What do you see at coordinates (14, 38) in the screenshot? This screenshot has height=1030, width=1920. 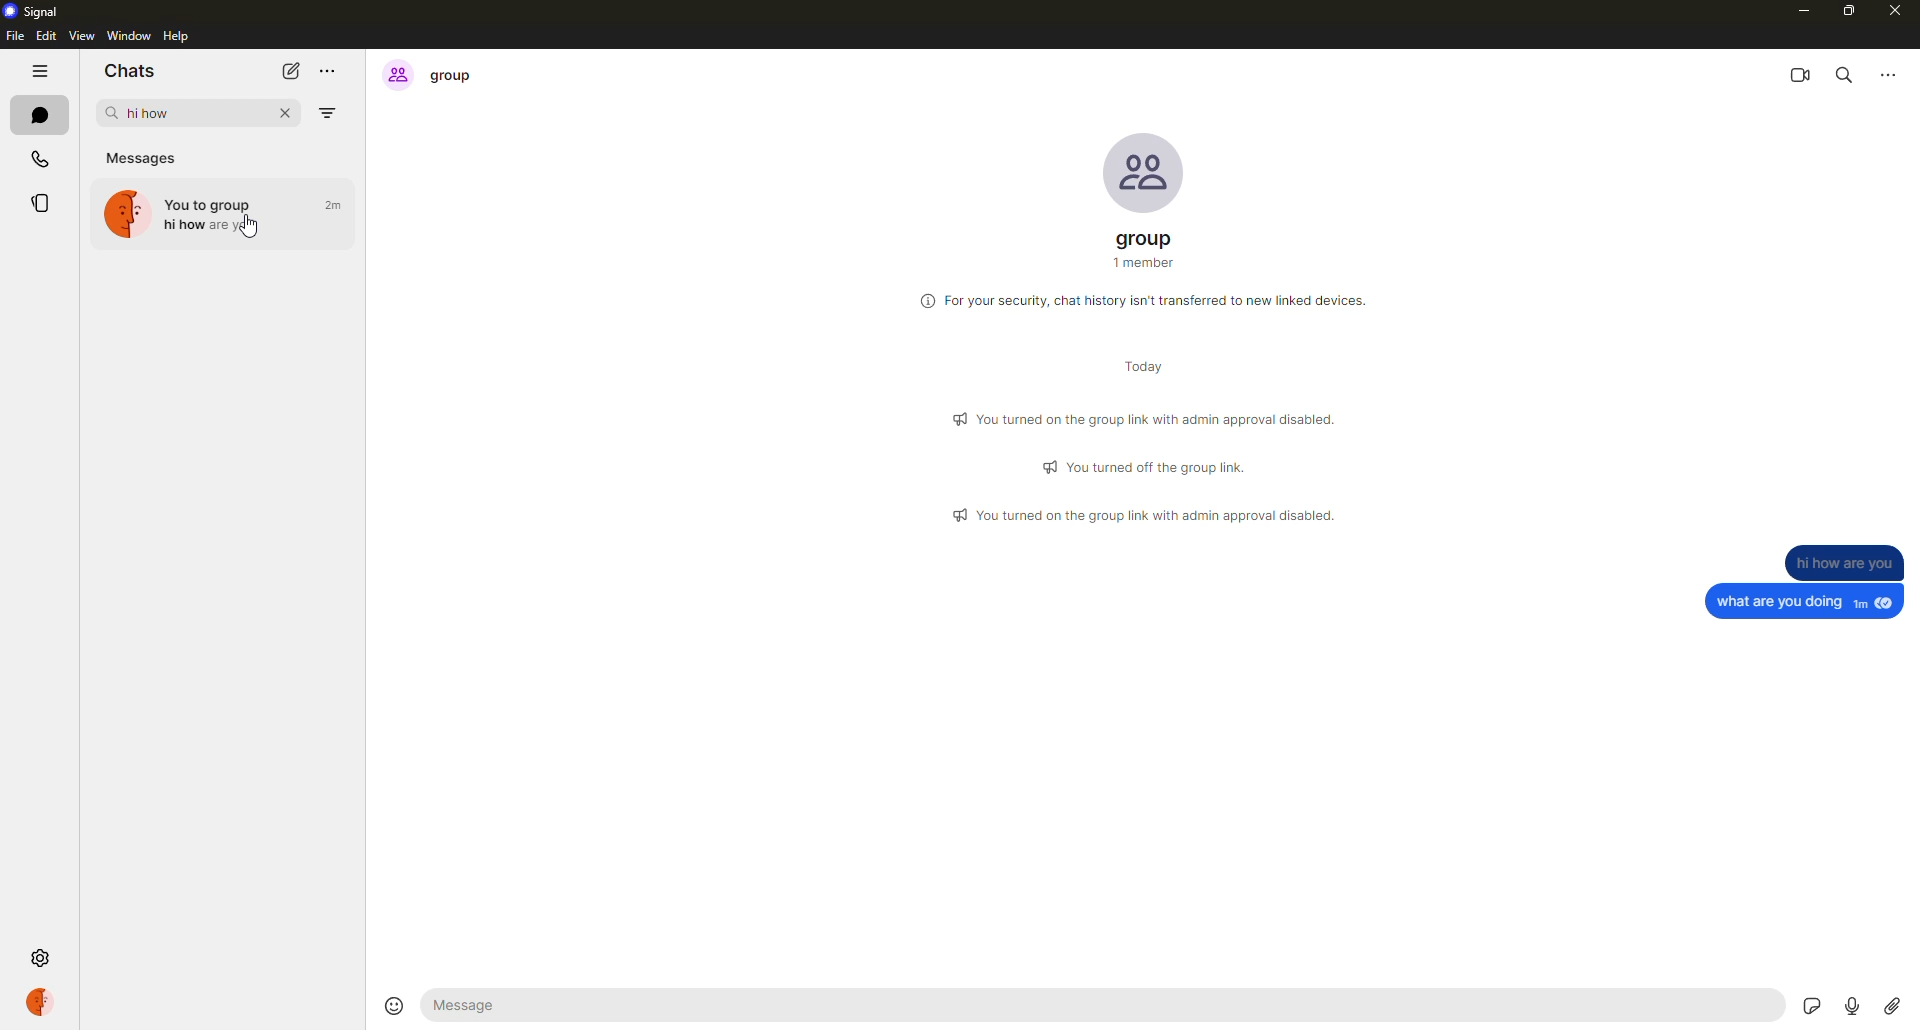 I see `file` at bounding box center [14, 38].